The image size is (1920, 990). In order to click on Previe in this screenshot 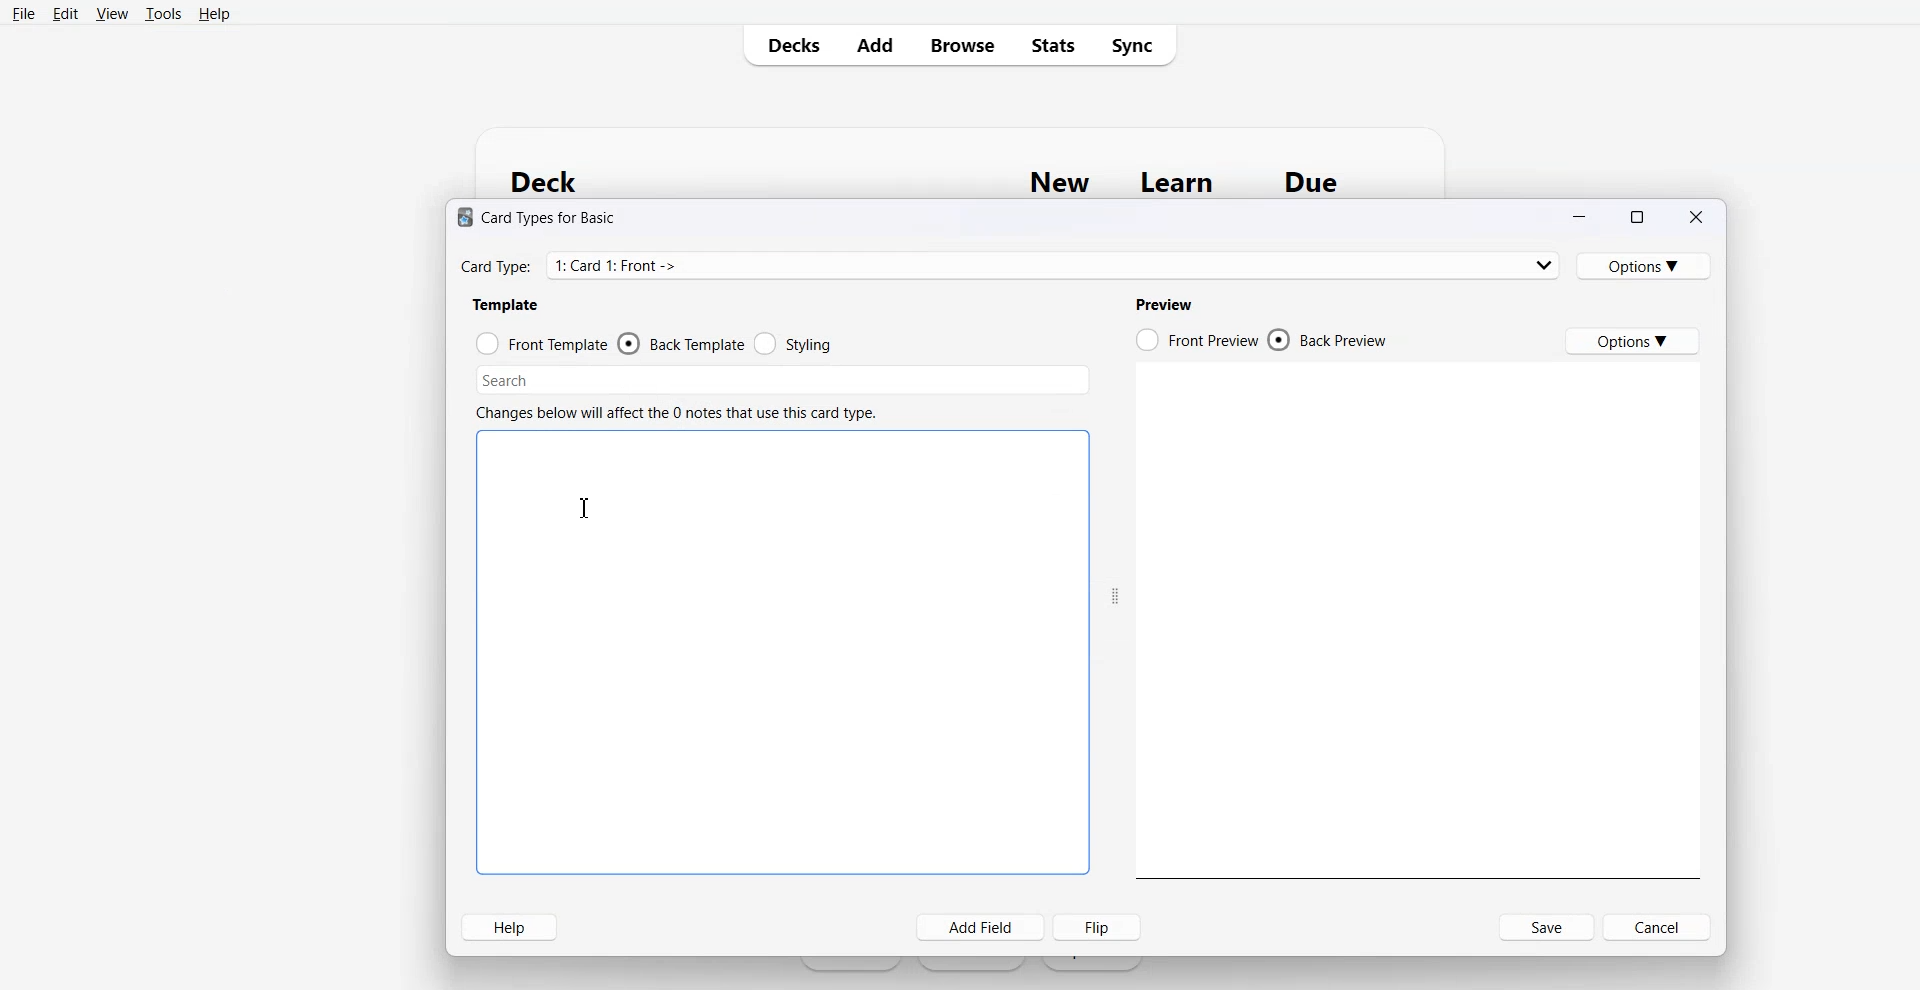, I will do `click(1158, 303)`.